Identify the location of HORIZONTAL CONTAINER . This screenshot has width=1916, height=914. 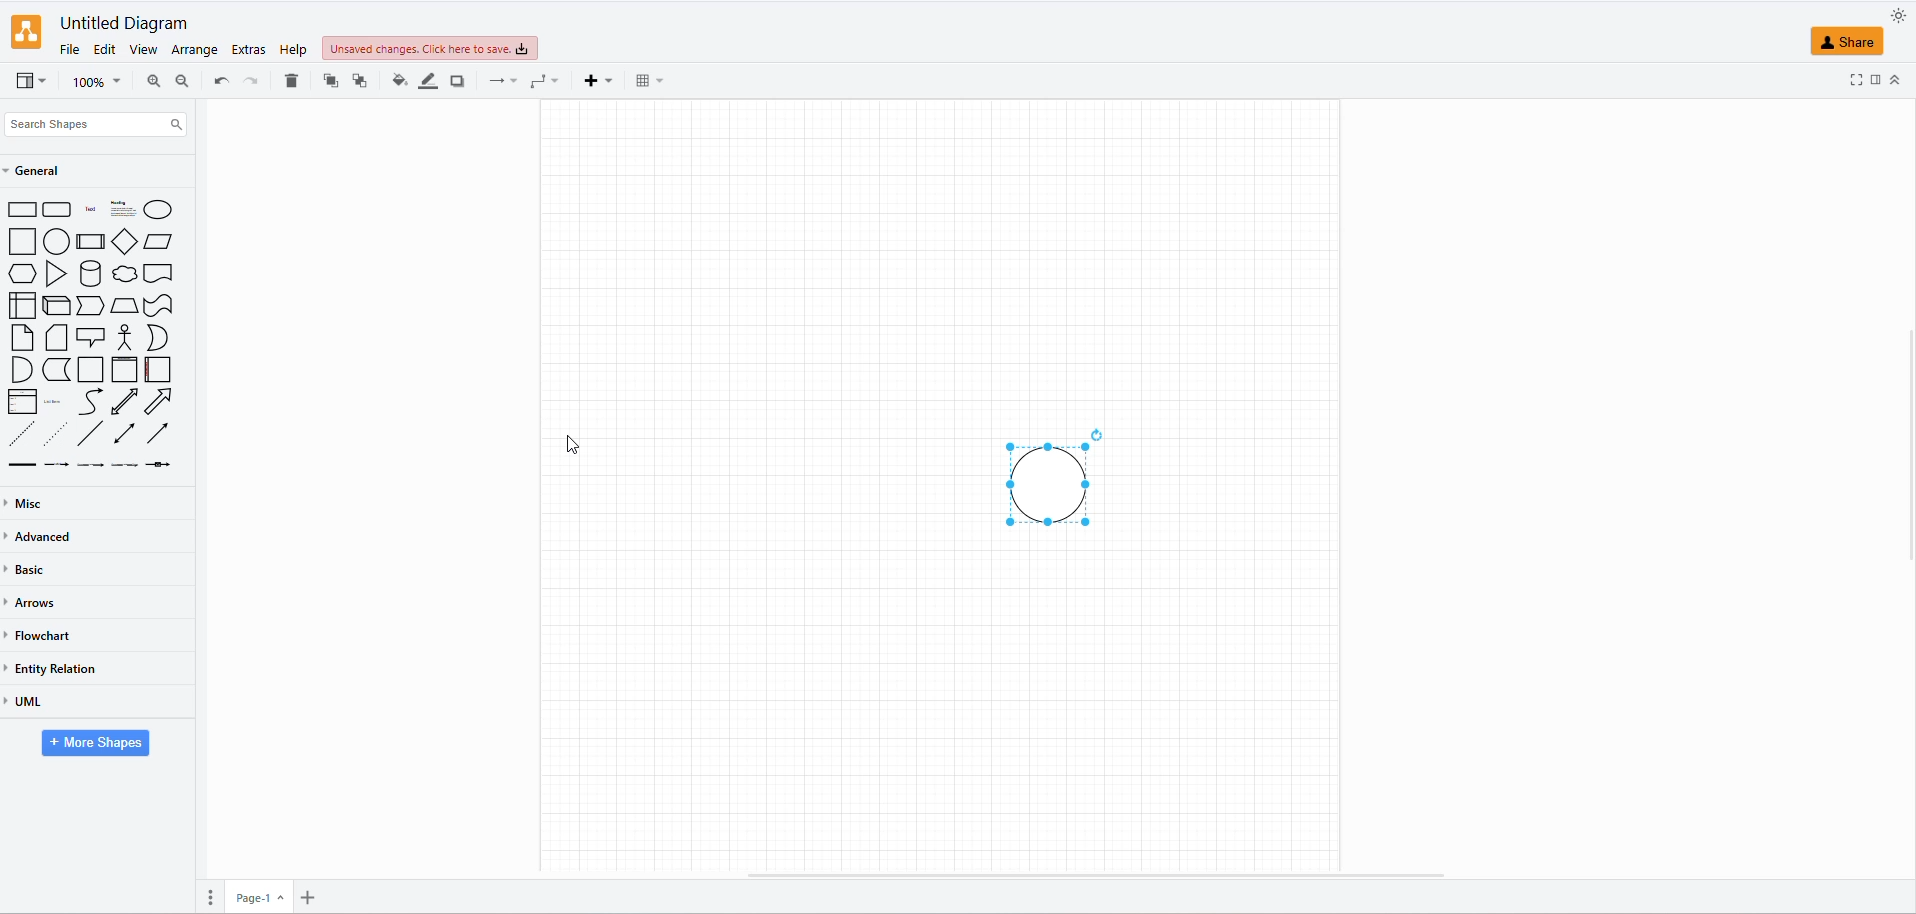
(153, 370).